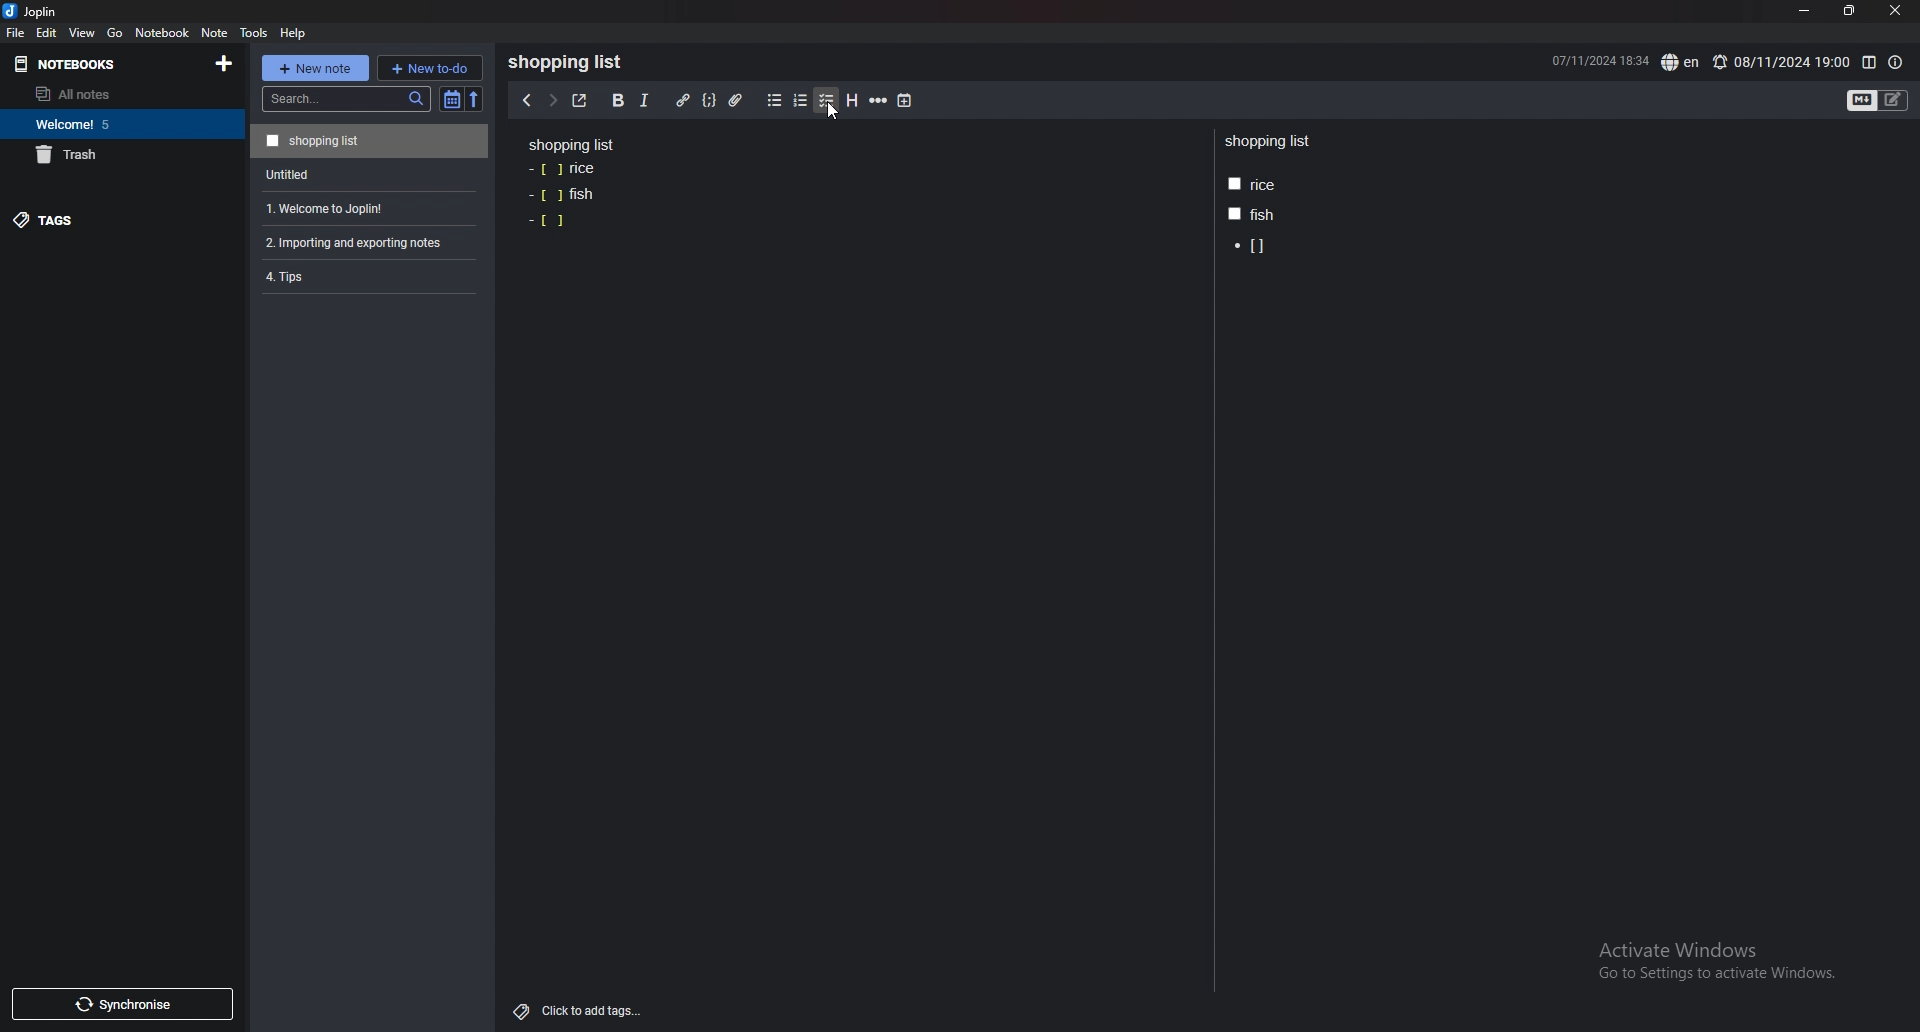 This screenshot has width=1920, height=1032. Describe the element at coordinates (346, 99) in the screenshot. I see `search bar` at that location.